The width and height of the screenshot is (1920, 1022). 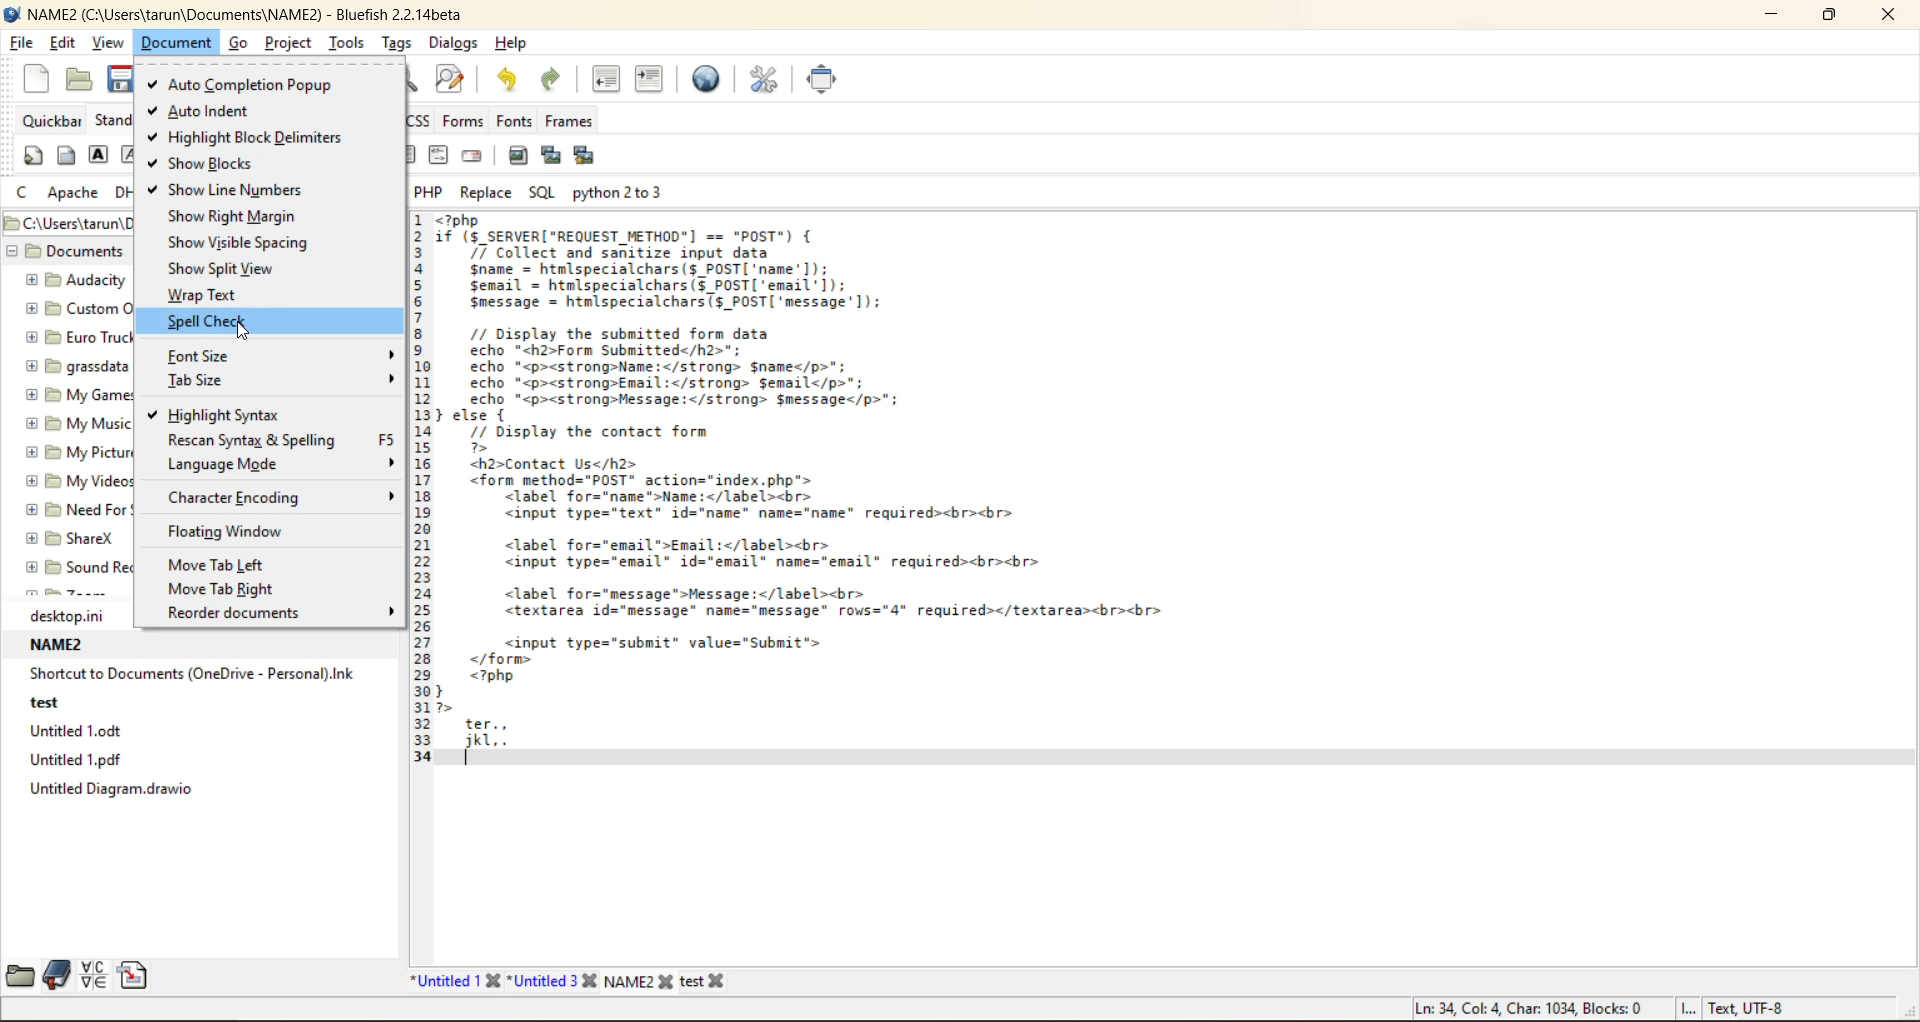 What do you see at coordinates (413, 80) in the screenshot?
I see `find` at bounding box center [413, 80].